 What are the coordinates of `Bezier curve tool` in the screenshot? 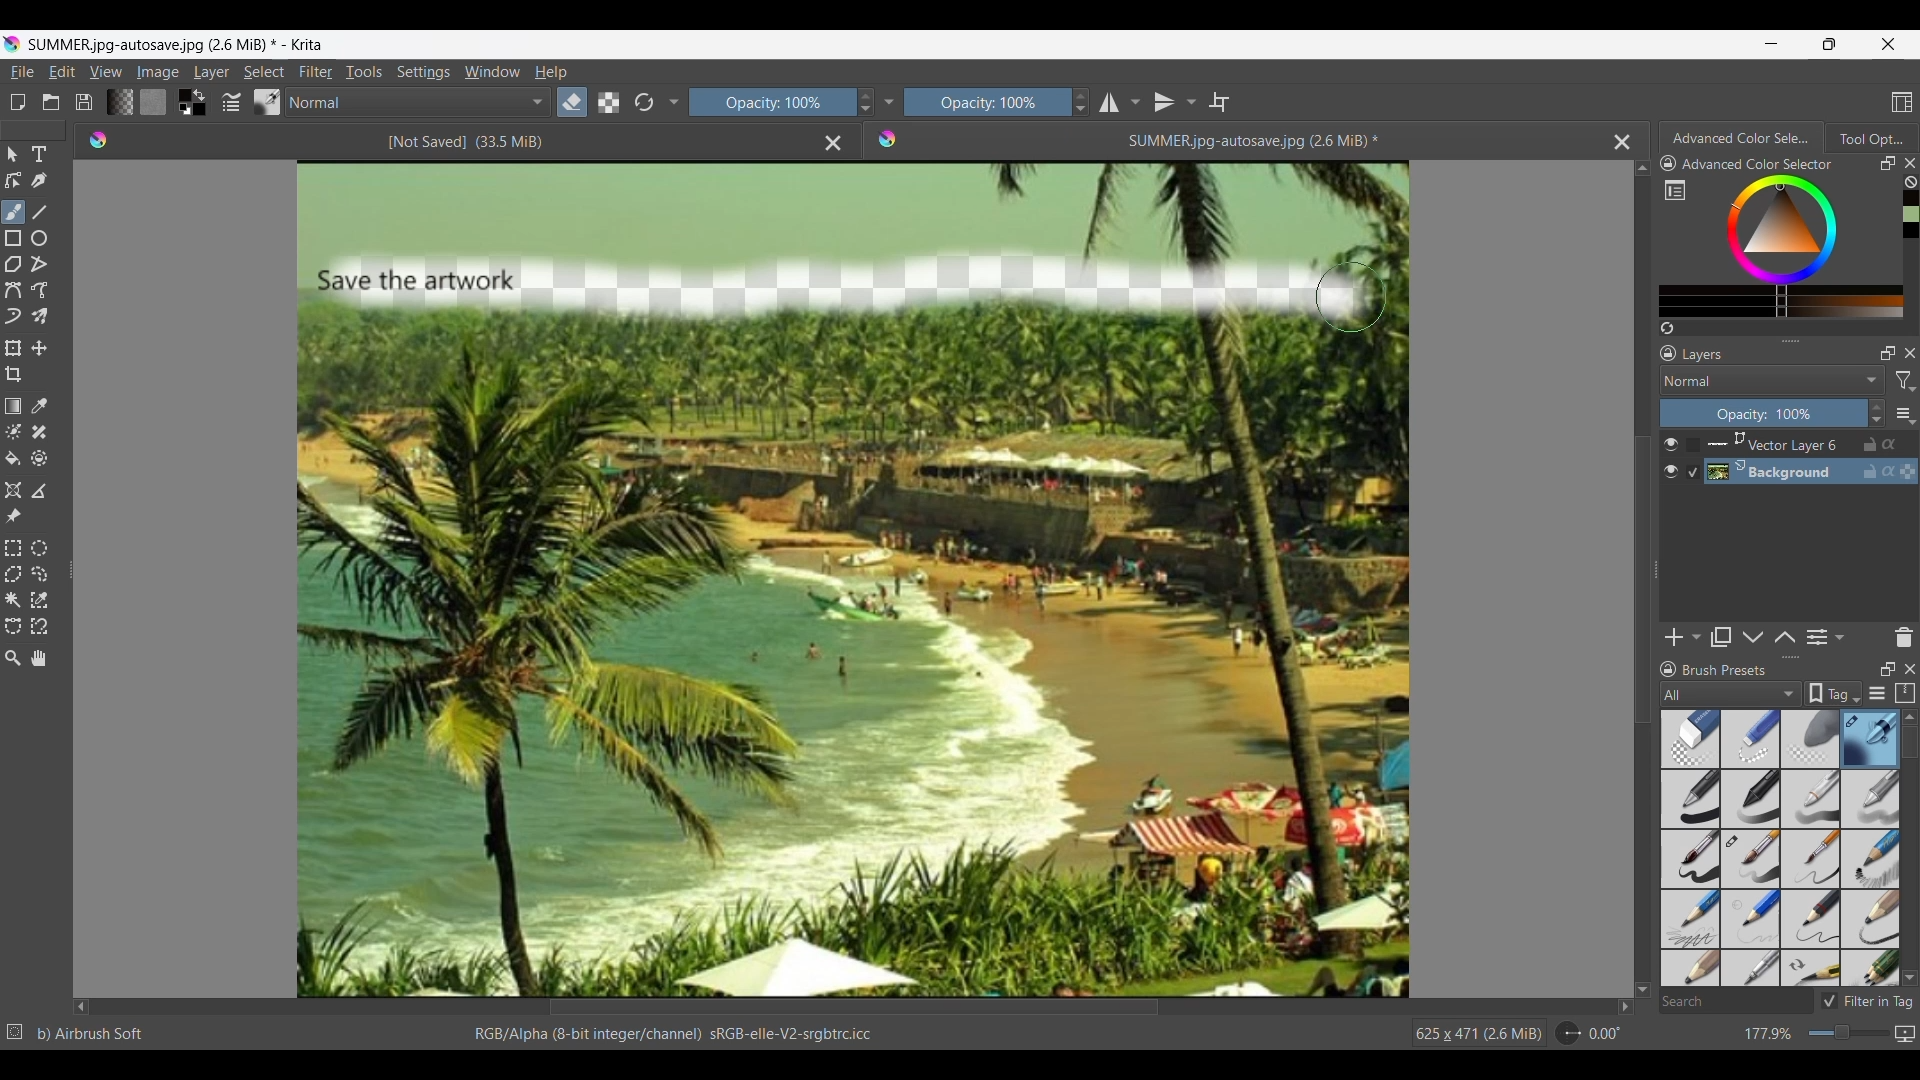 It's located at (13, 290).